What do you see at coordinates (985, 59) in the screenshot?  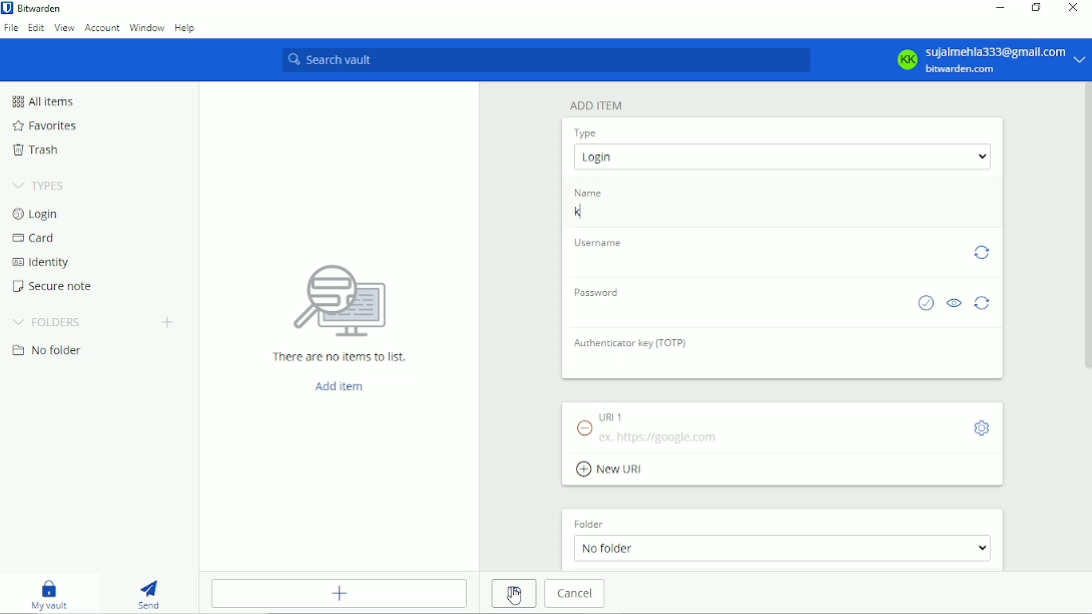 I see `KK Sujalmehla333@gmail.com      bitwarden.com` at bounding box center [985, 59].